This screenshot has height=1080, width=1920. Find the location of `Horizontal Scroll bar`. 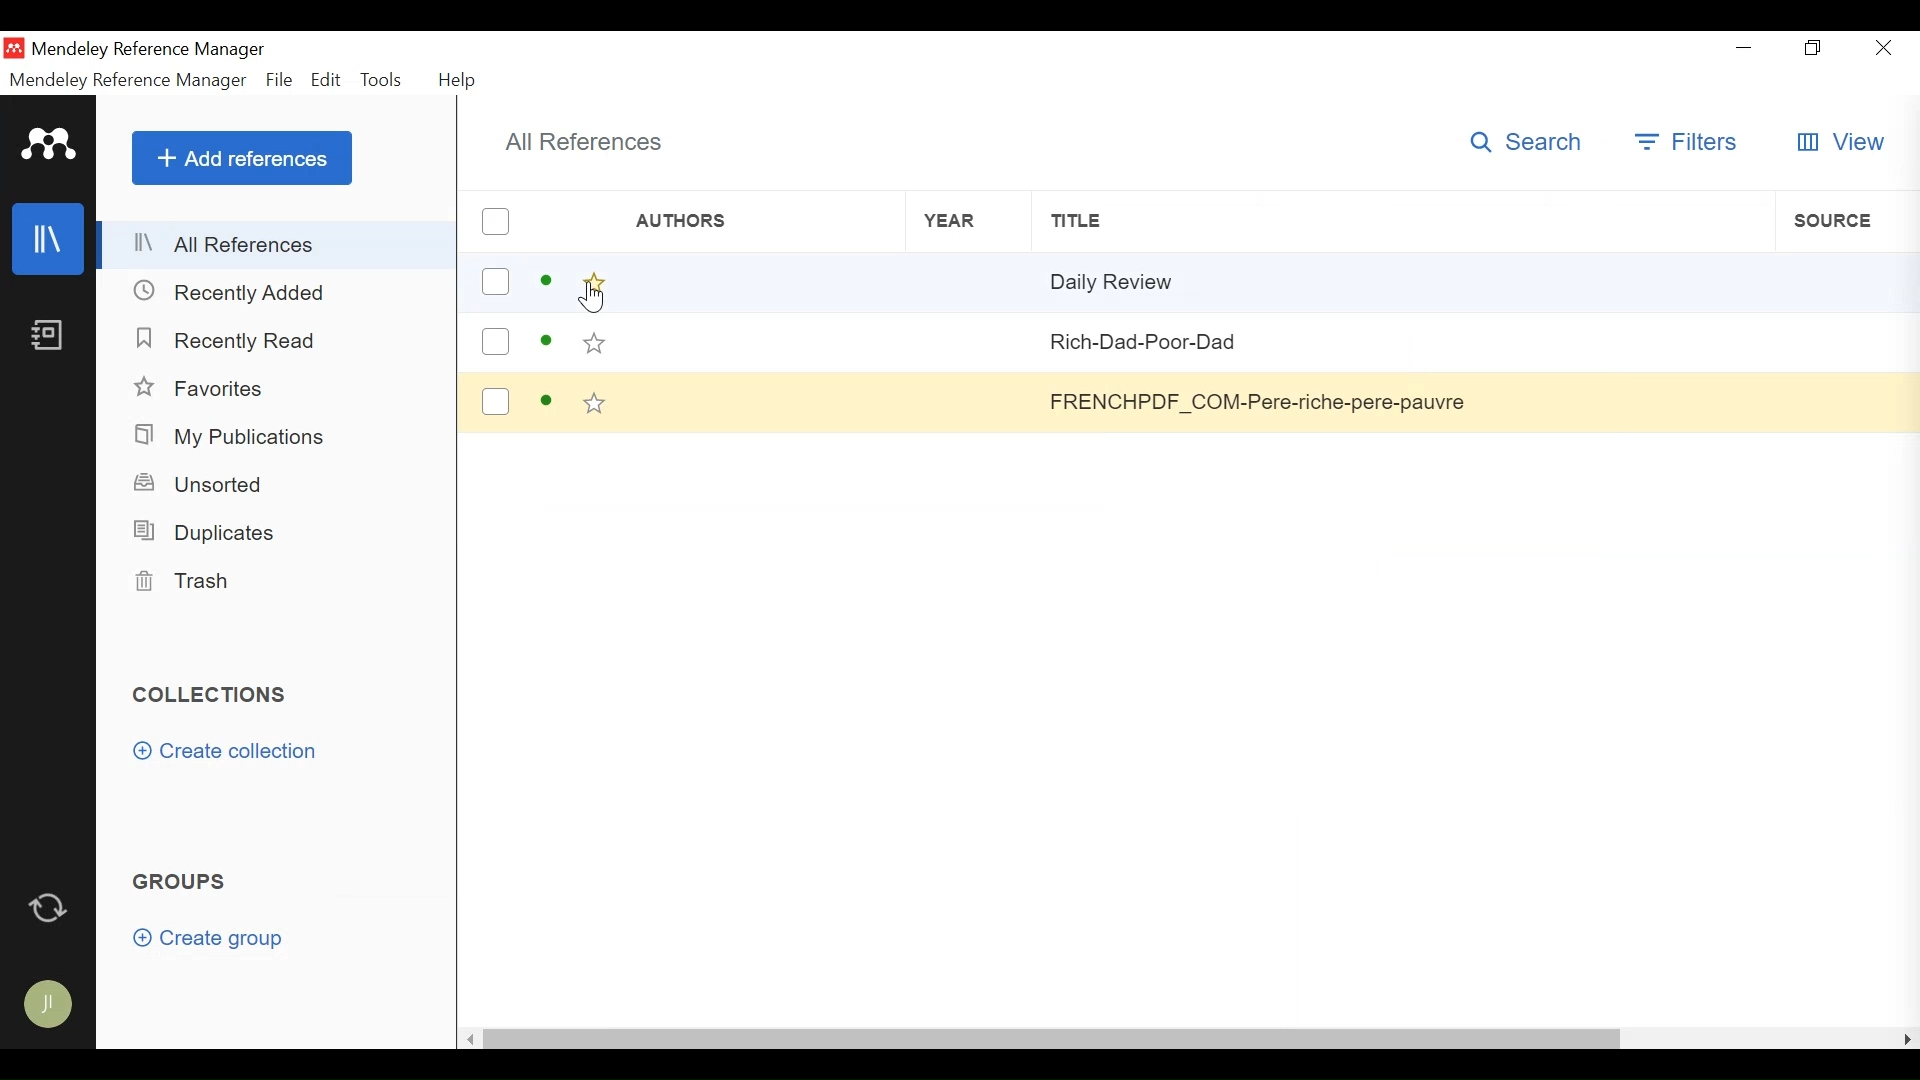

Horizontal Scroll bar is located at coordinates (1051, 1039).